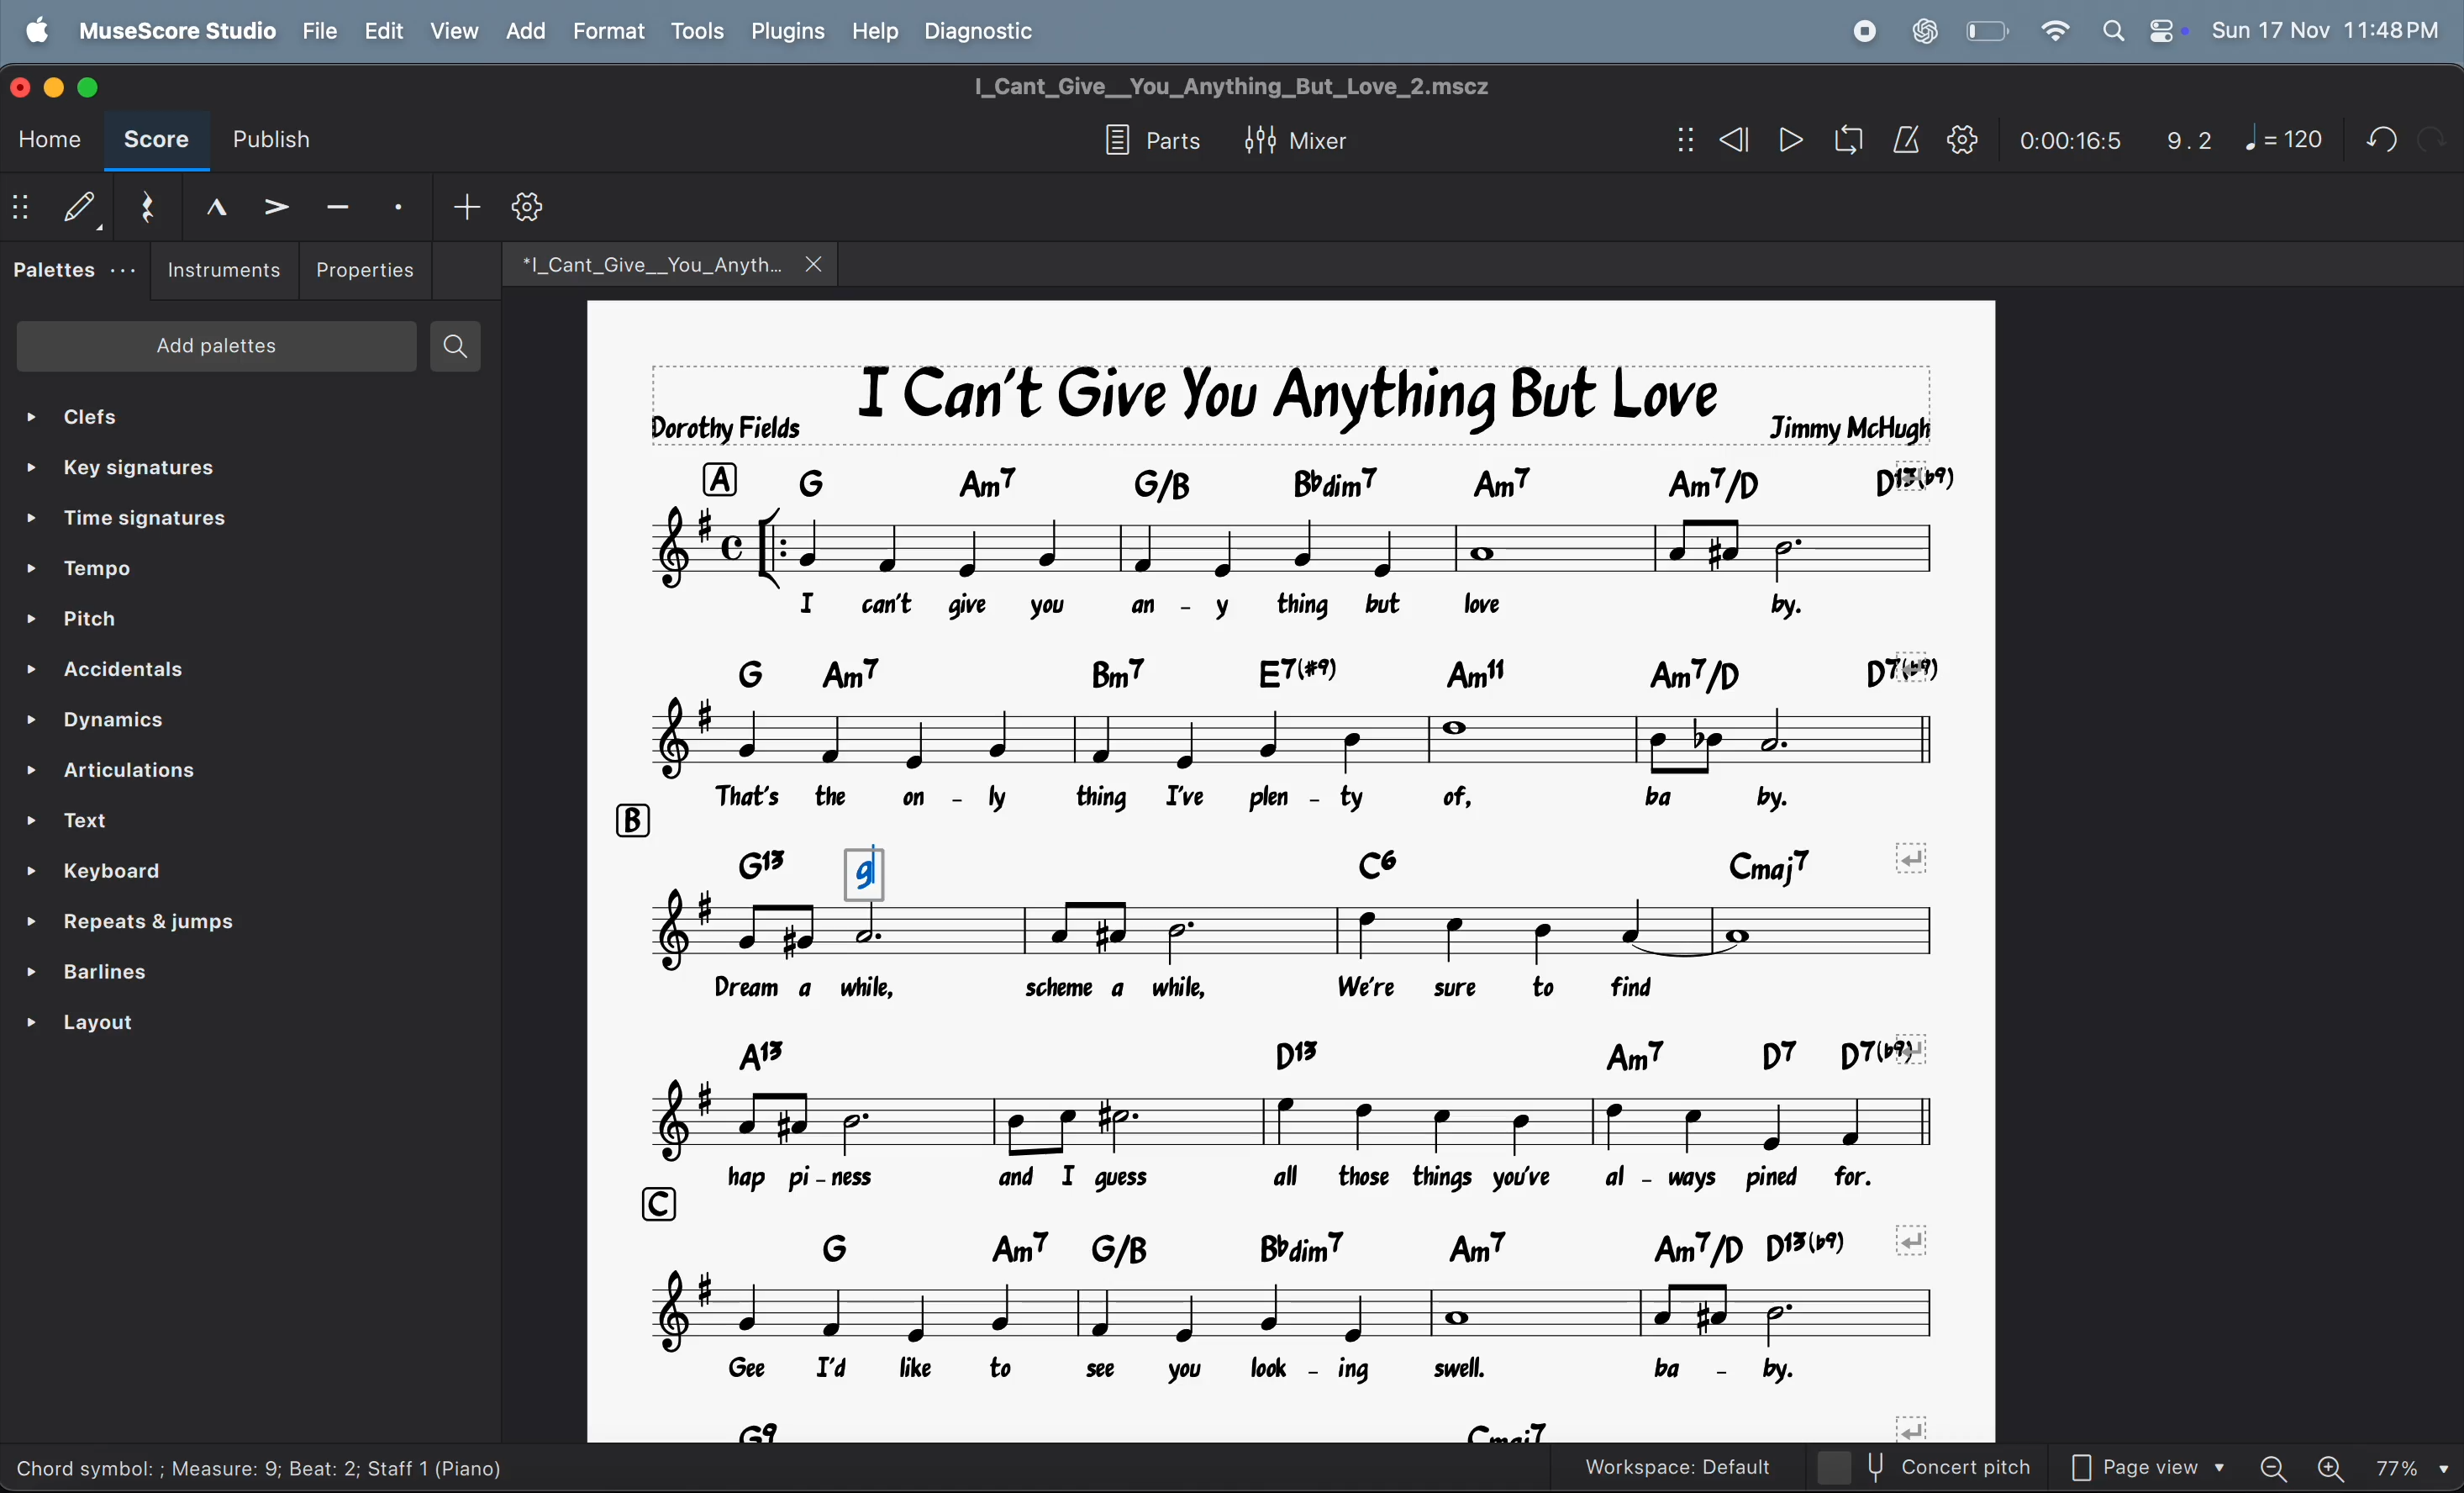  I want to click on palettes, so click(76, 267).